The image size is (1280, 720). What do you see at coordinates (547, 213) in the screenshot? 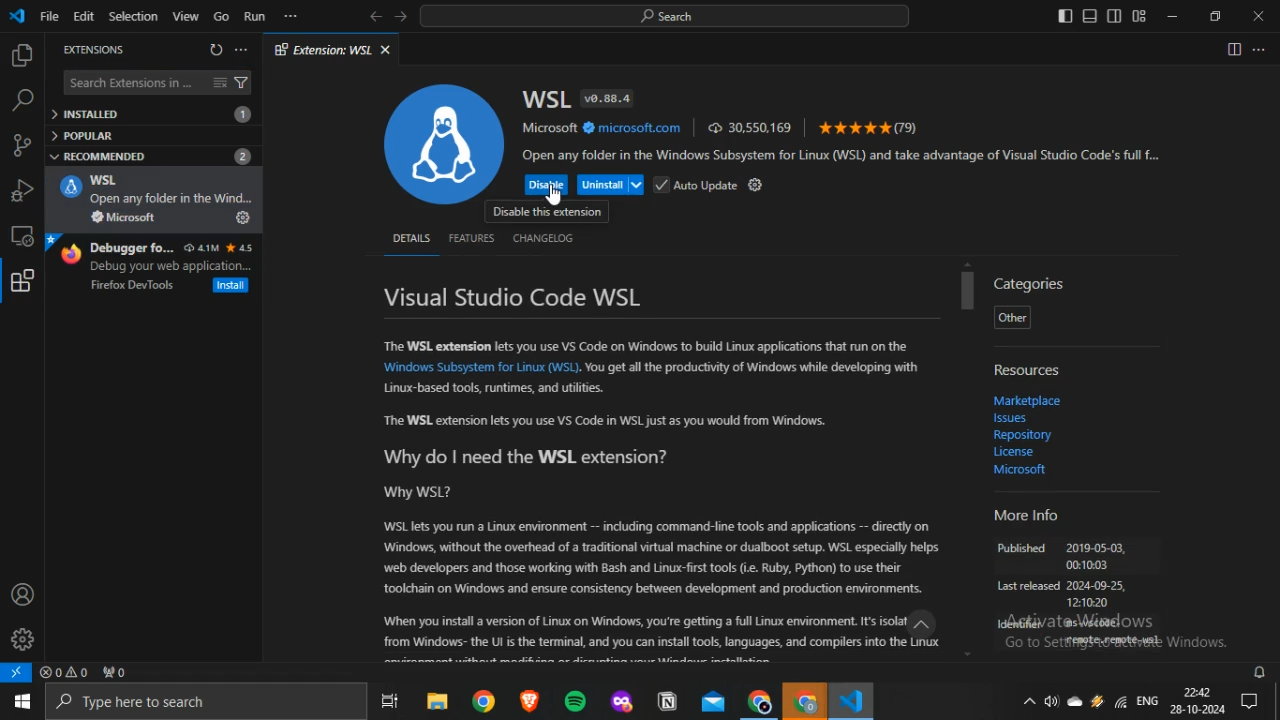
I see `Disable this extension` at bounding box center [547, 213].